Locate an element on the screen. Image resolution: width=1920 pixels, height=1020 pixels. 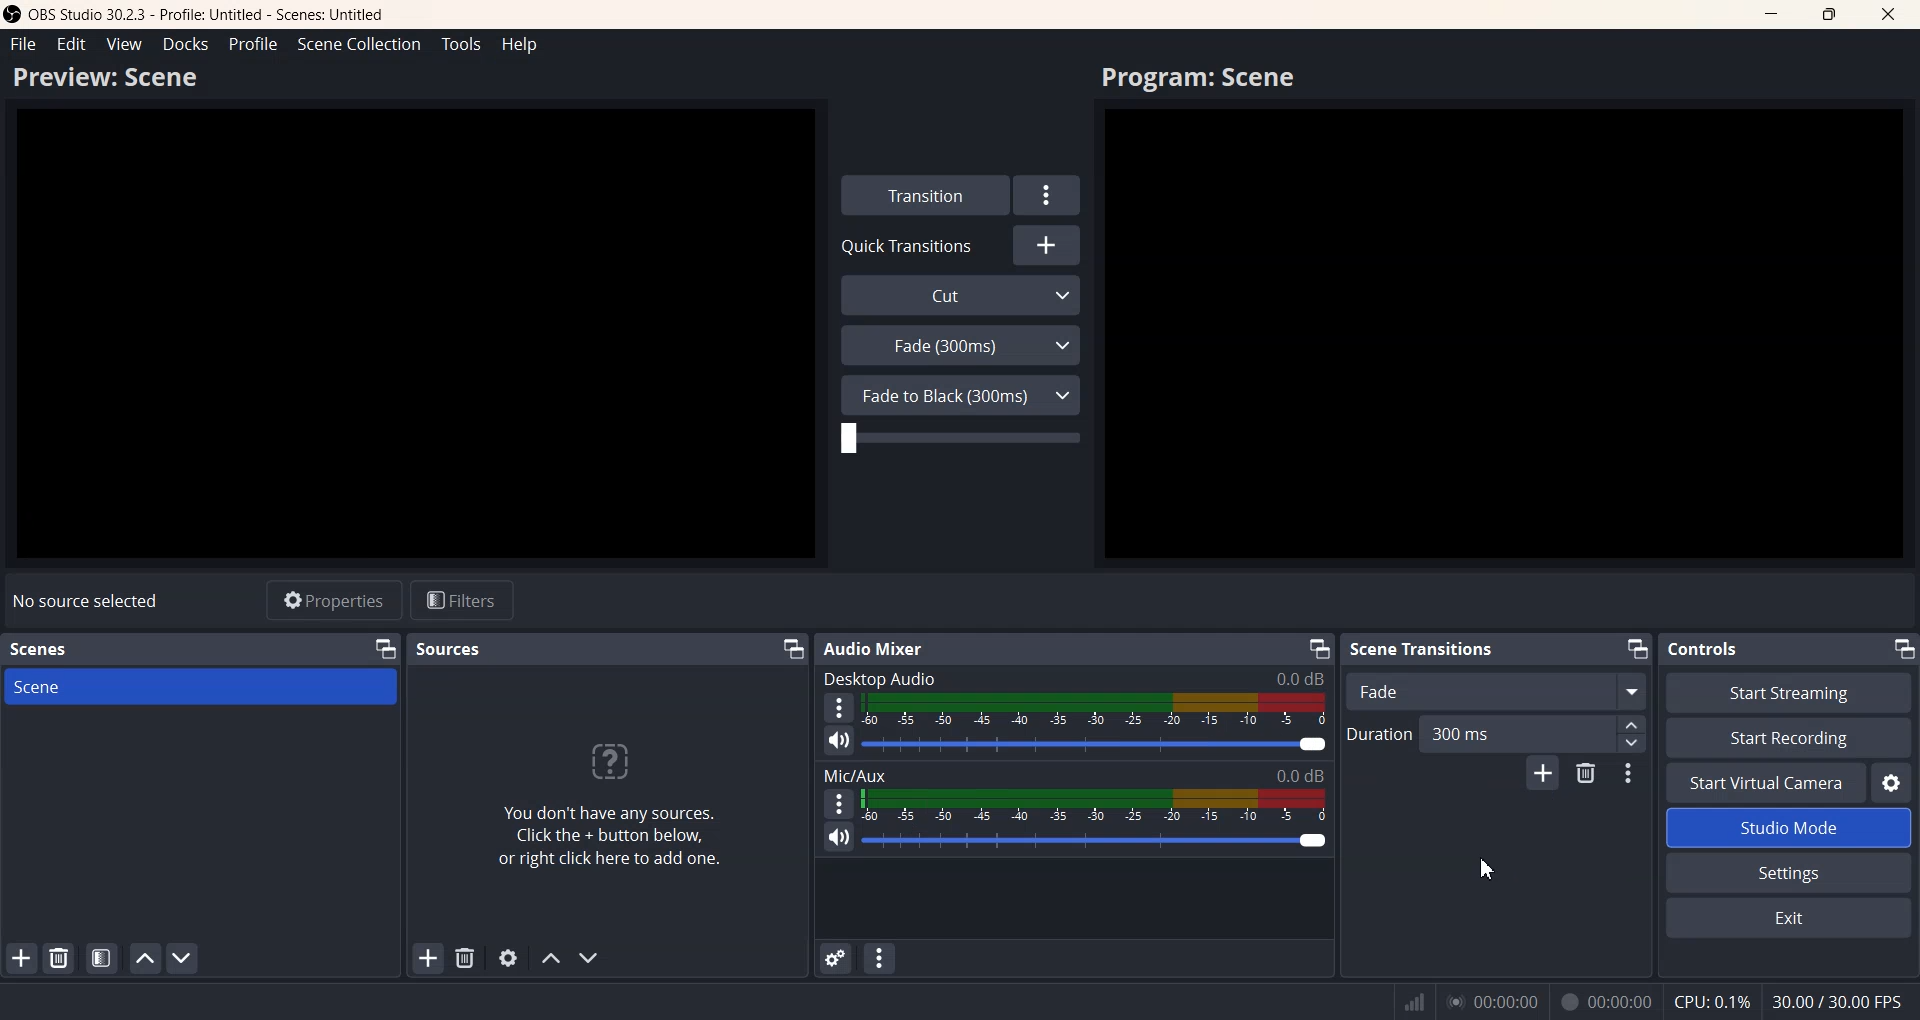
Edit is located at coordinates (70, 43).